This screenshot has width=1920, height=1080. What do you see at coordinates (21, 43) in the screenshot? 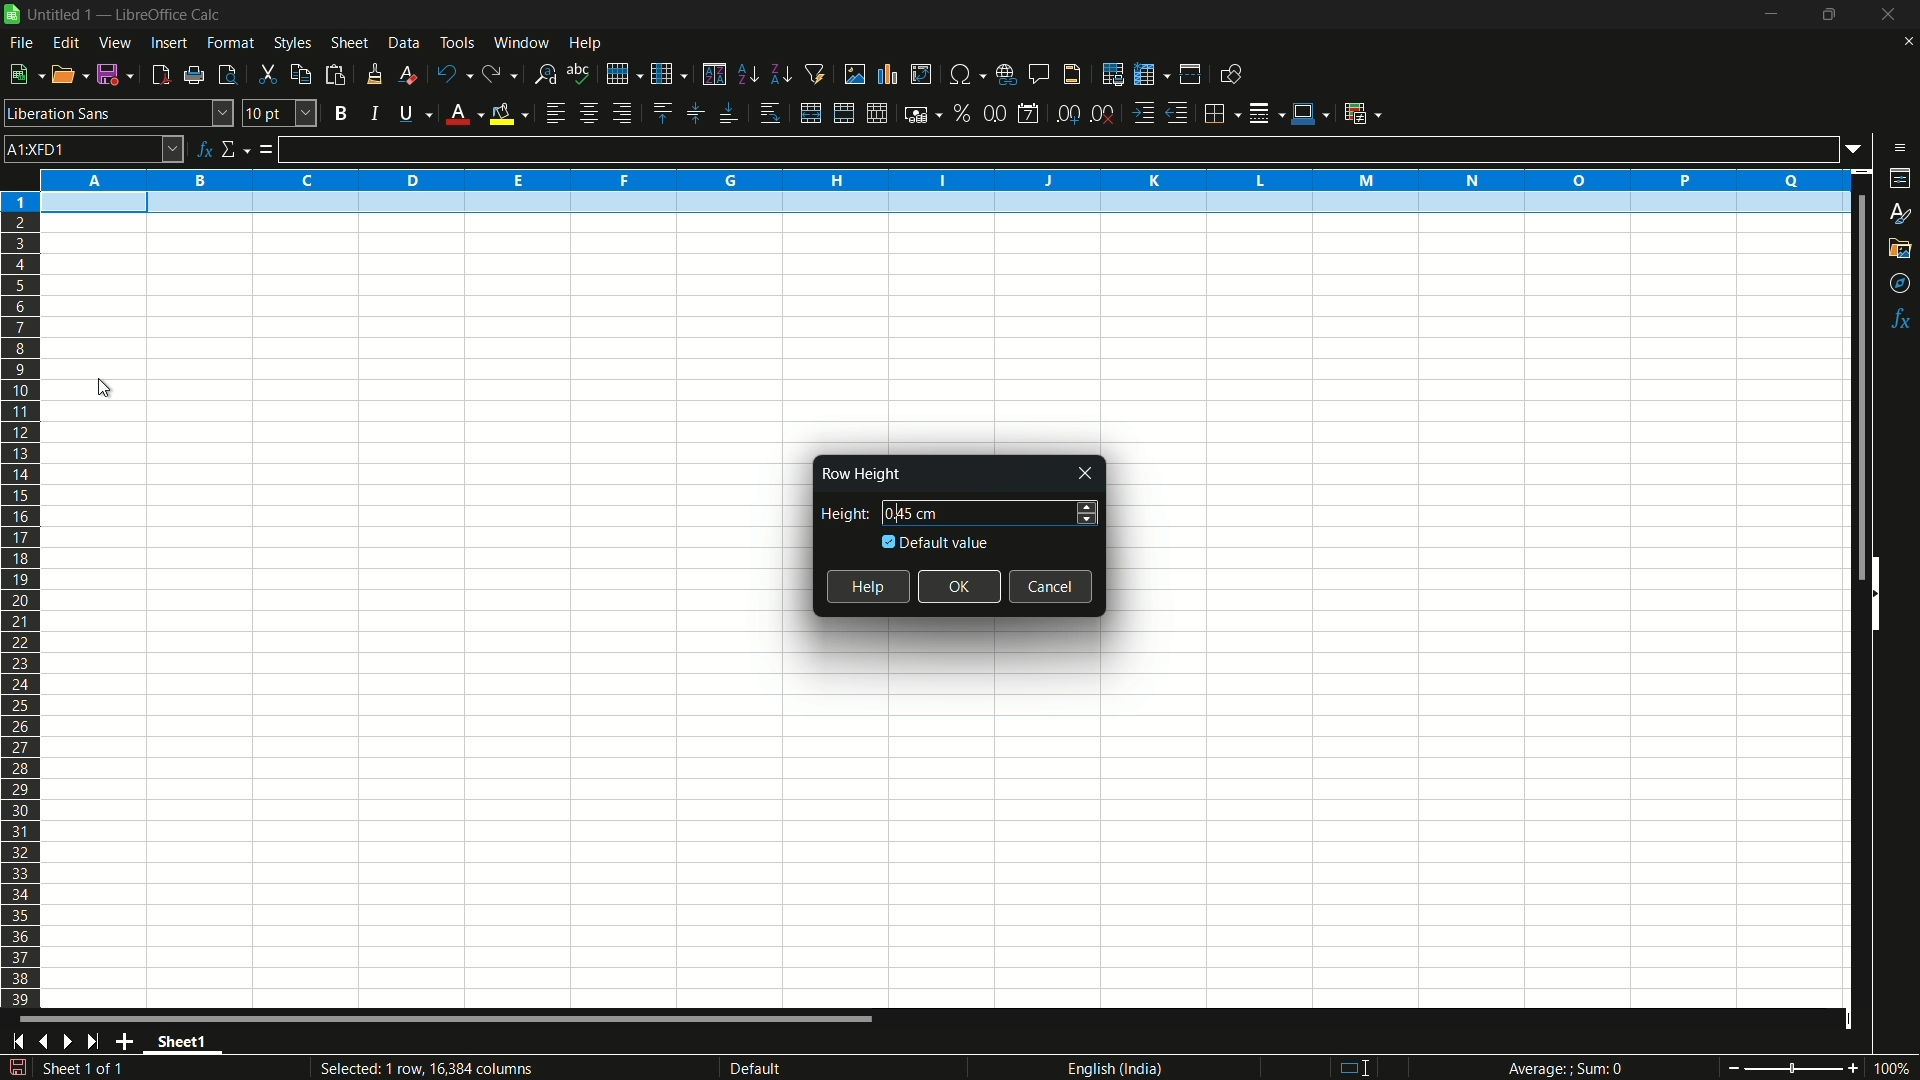
I see `file menu` at bounding box center [21, 43].